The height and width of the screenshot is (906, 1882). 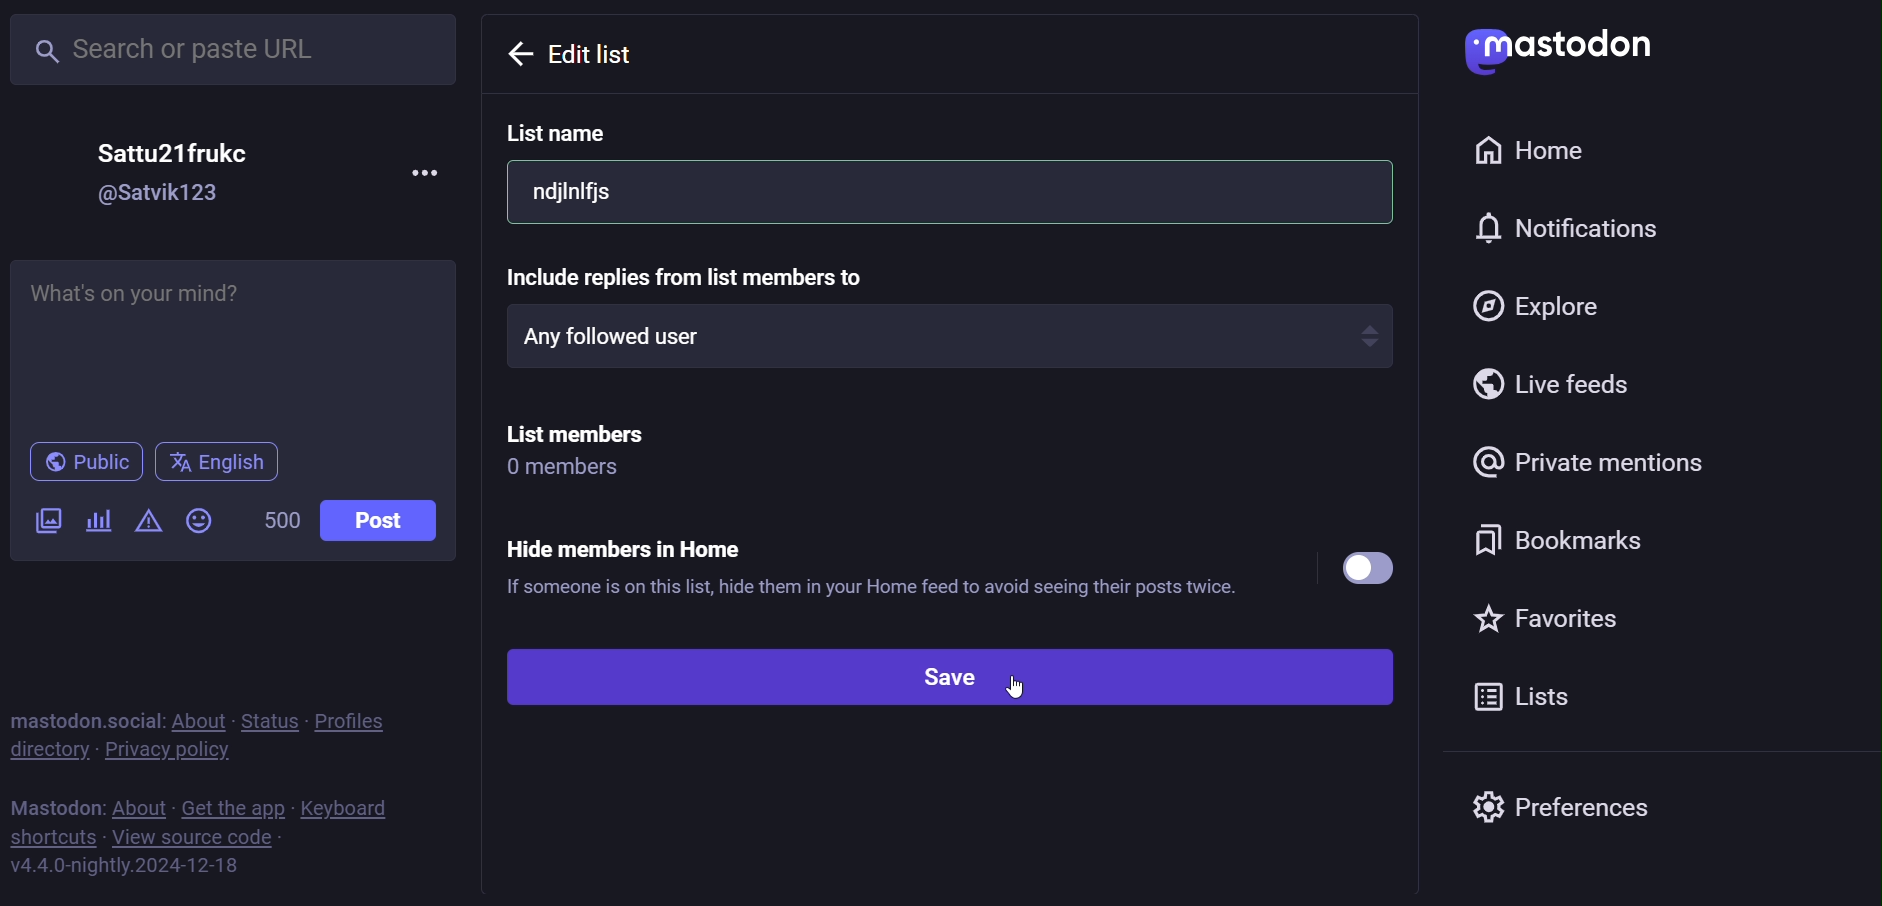 What do you see at coordinates (83, 461) in the screenshot?
I see `public` at bounding box center [83, 461].